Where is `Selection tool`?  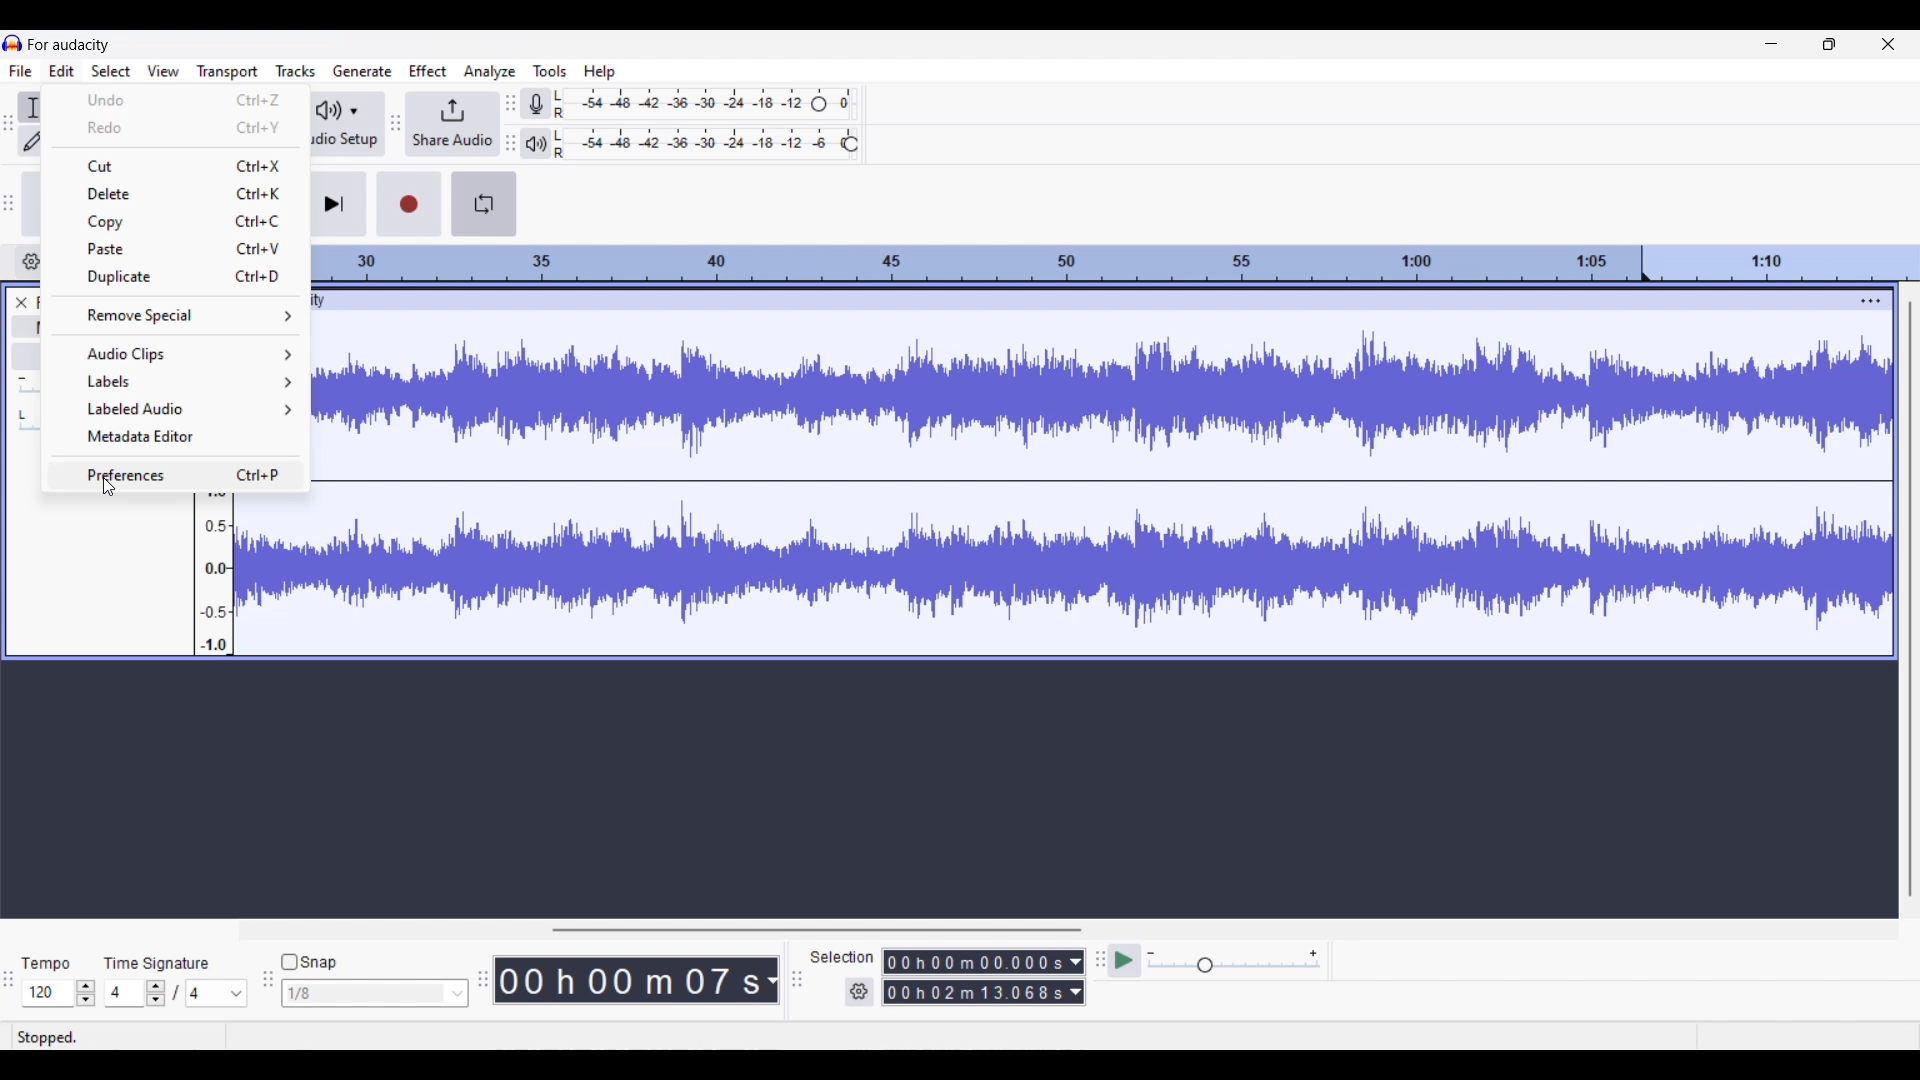 Selection tool is located at coordinates (30, 107).